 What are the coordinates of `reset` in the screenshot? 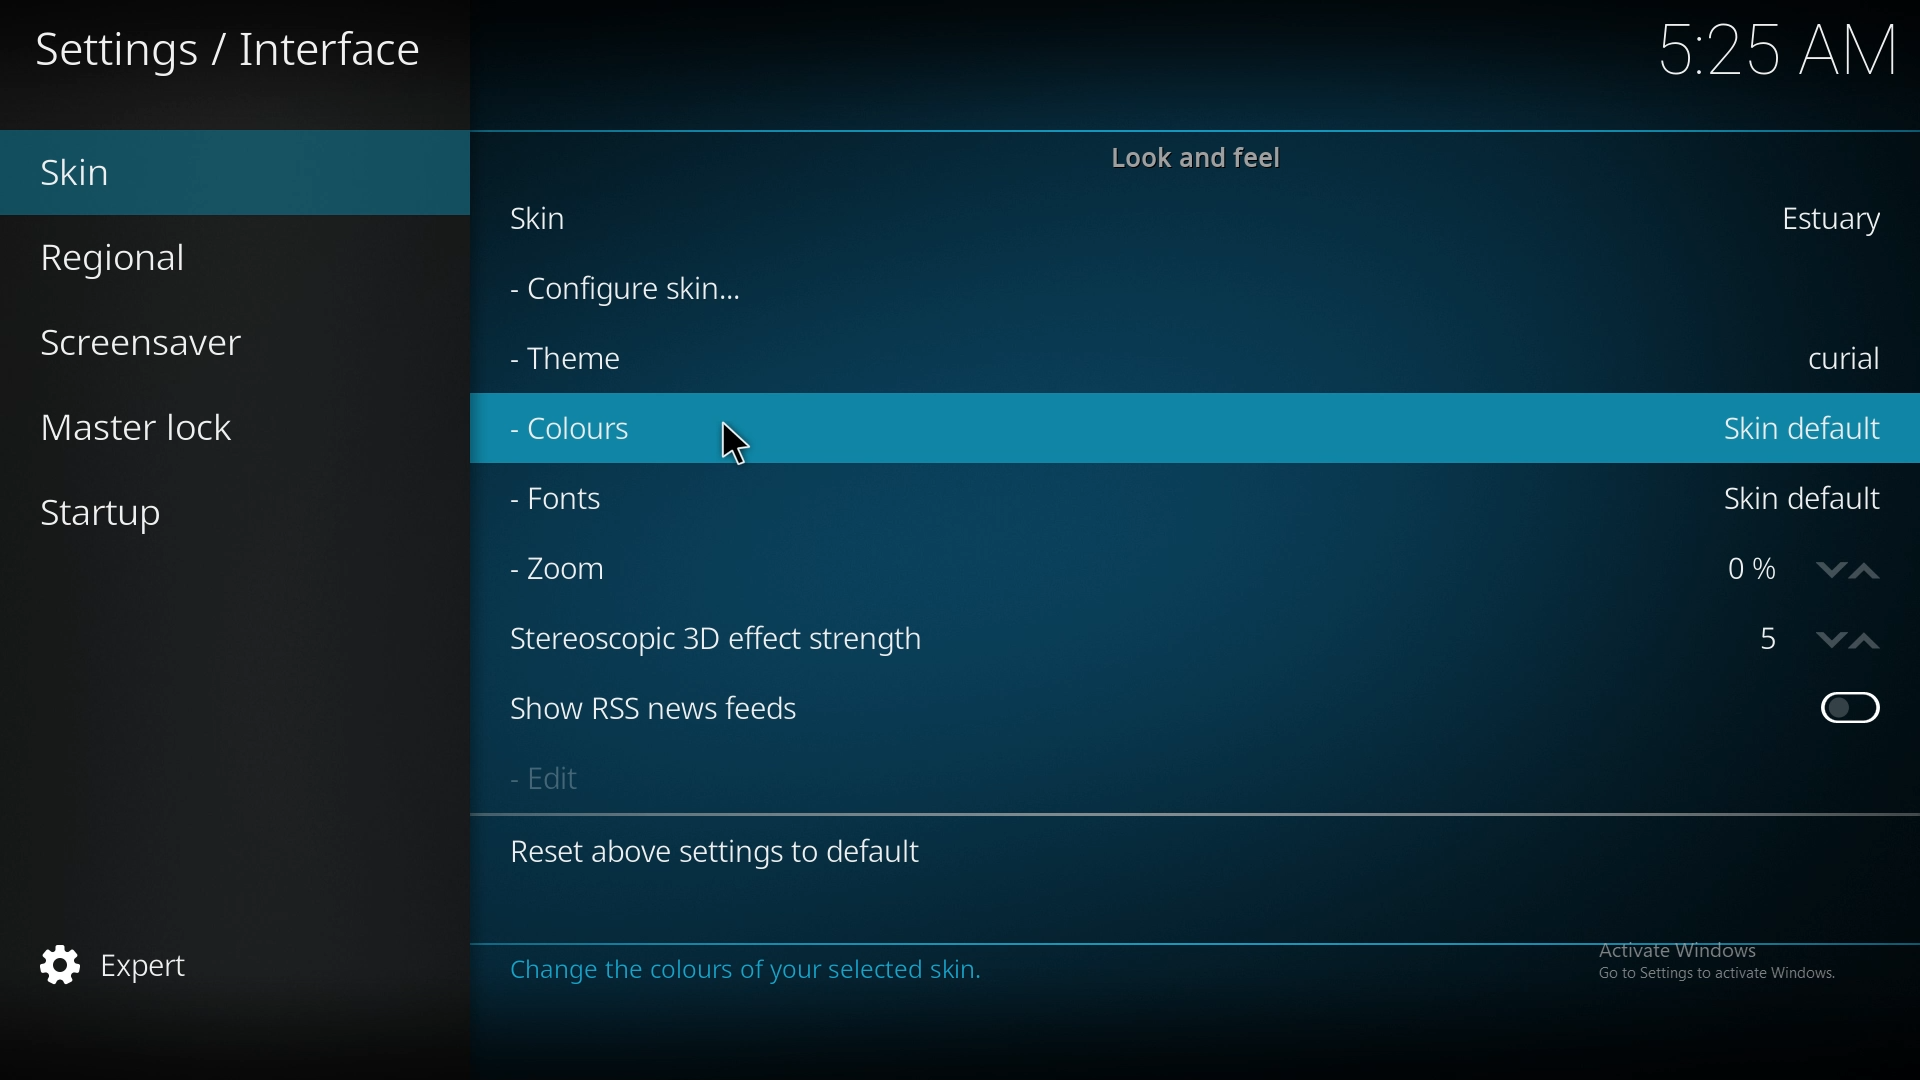 It's located at (723, 849).